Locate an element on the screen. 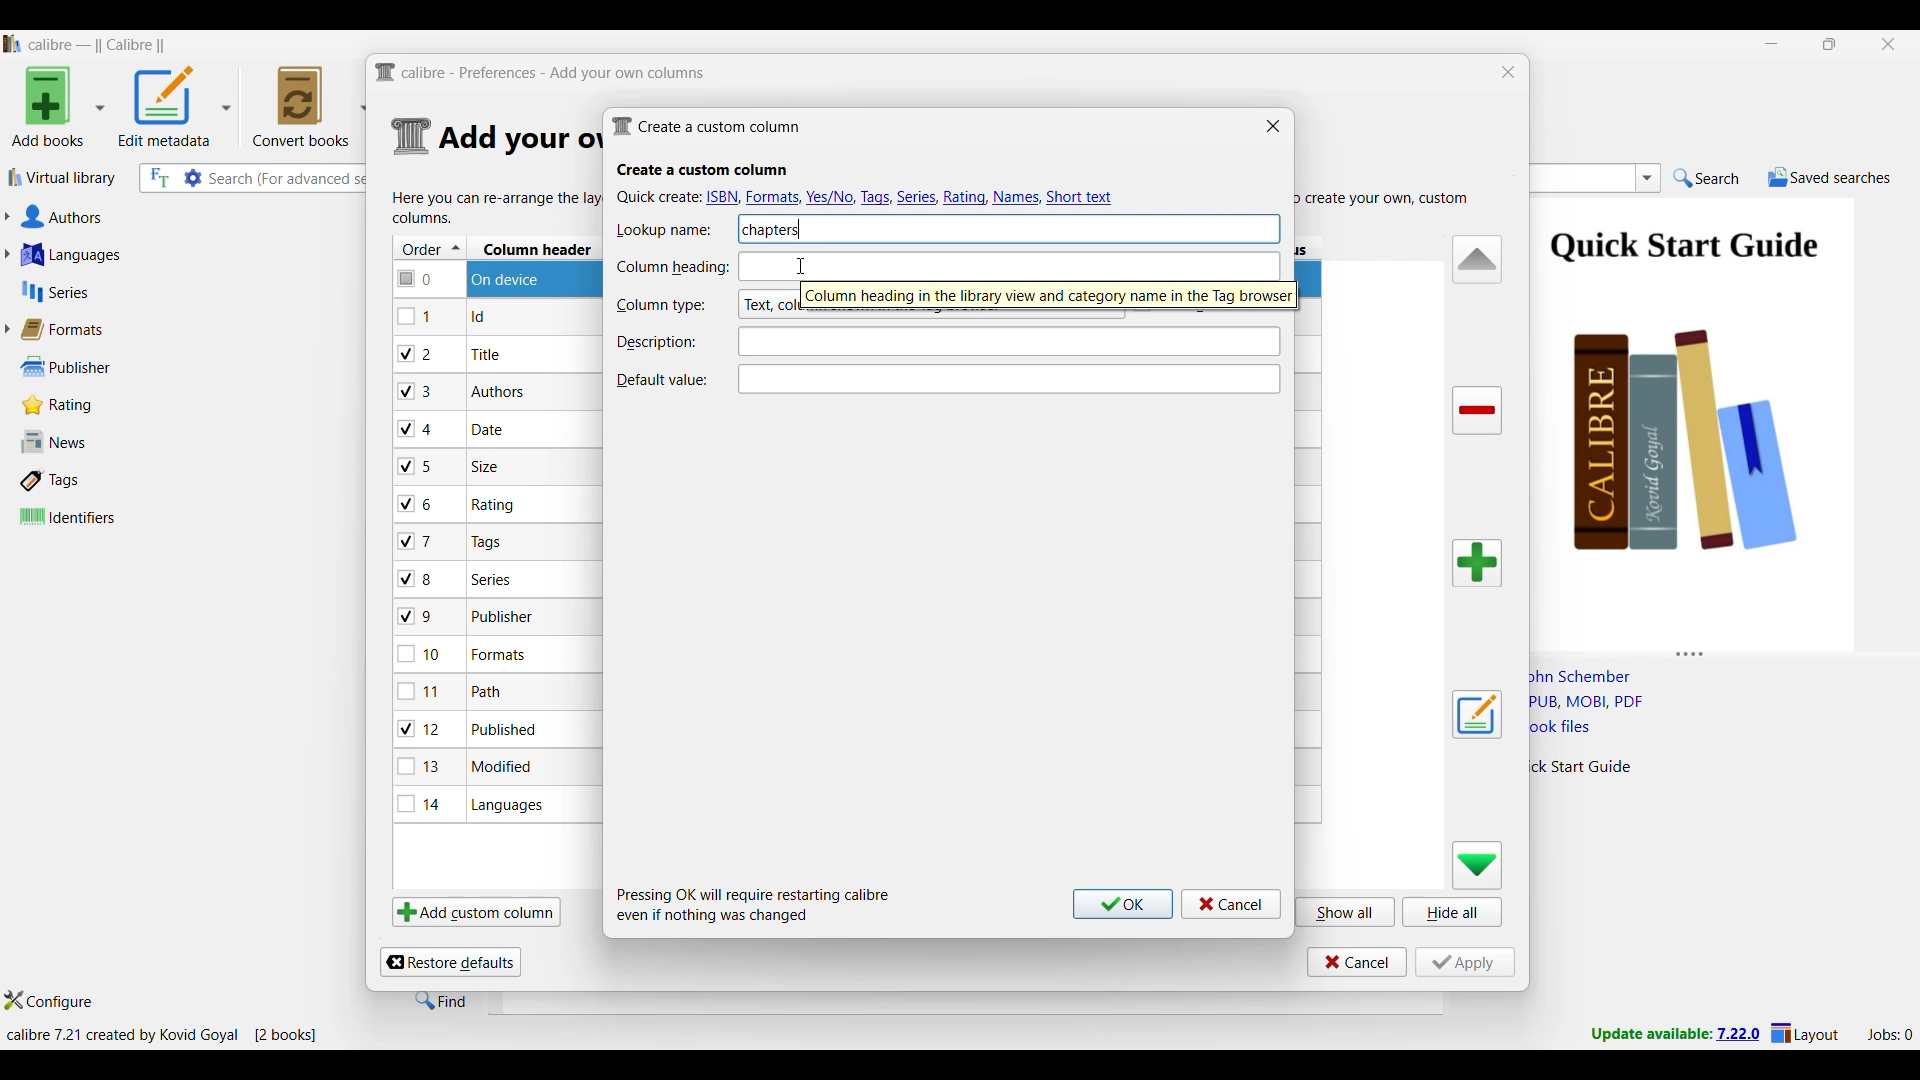  Languages is located at coordinates (152, 254).